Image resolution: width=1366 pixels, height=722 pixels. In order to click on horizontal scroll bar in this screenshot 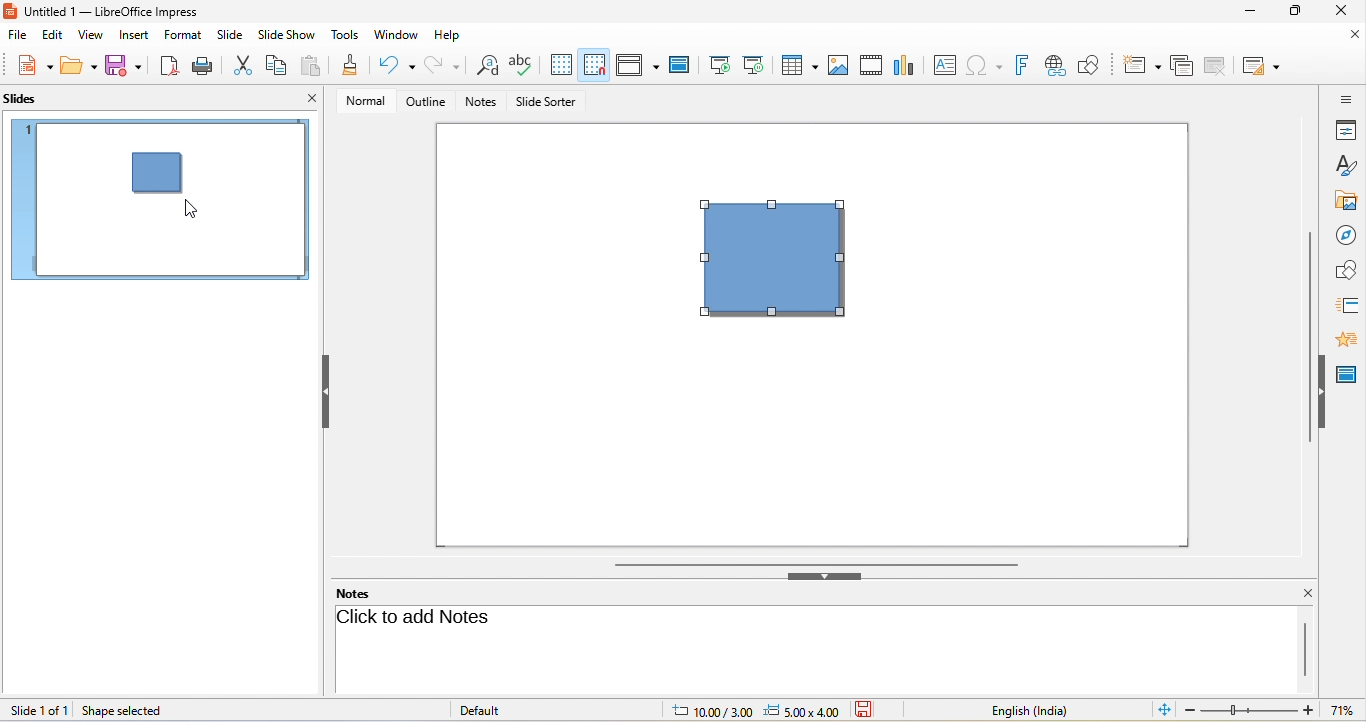, I will do `click(817, 564)`.